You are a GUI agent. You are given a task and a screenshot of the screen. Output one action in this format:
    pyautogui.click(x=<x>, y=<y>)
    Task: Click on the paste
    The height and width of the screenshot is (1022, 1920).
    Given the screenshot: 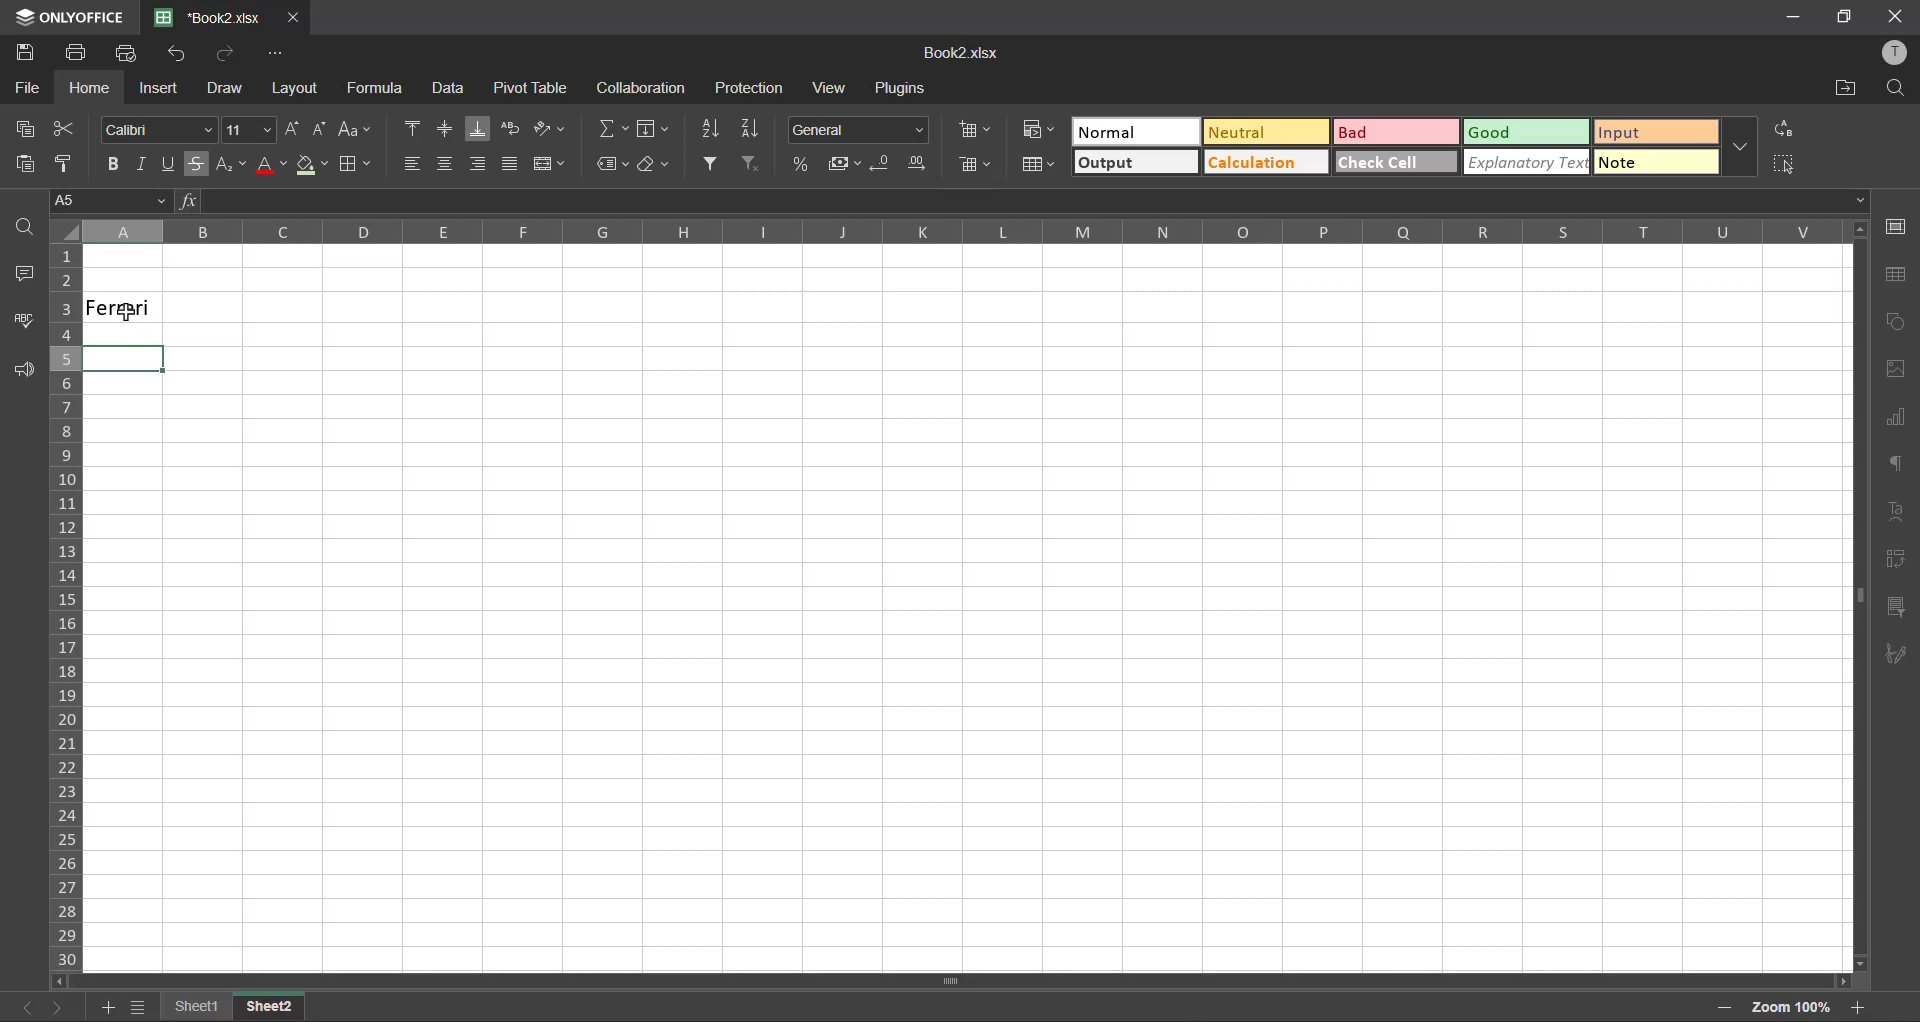 What is the action you would take?
    pyautogui.click(x=22, y=170)
    